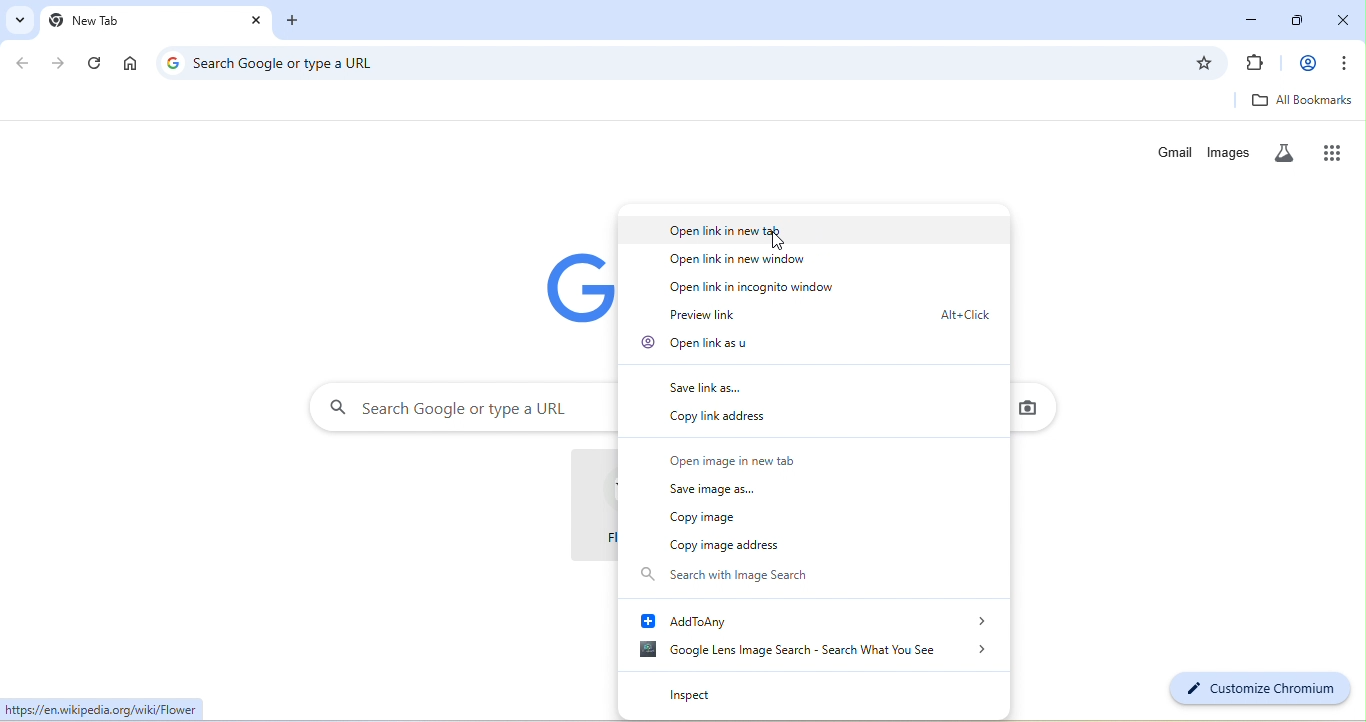 This screenshot has height=722, width=1366. Describe the element at coordinates (684, 64) in the screenshot. I see `search google or type a URL` at that location.